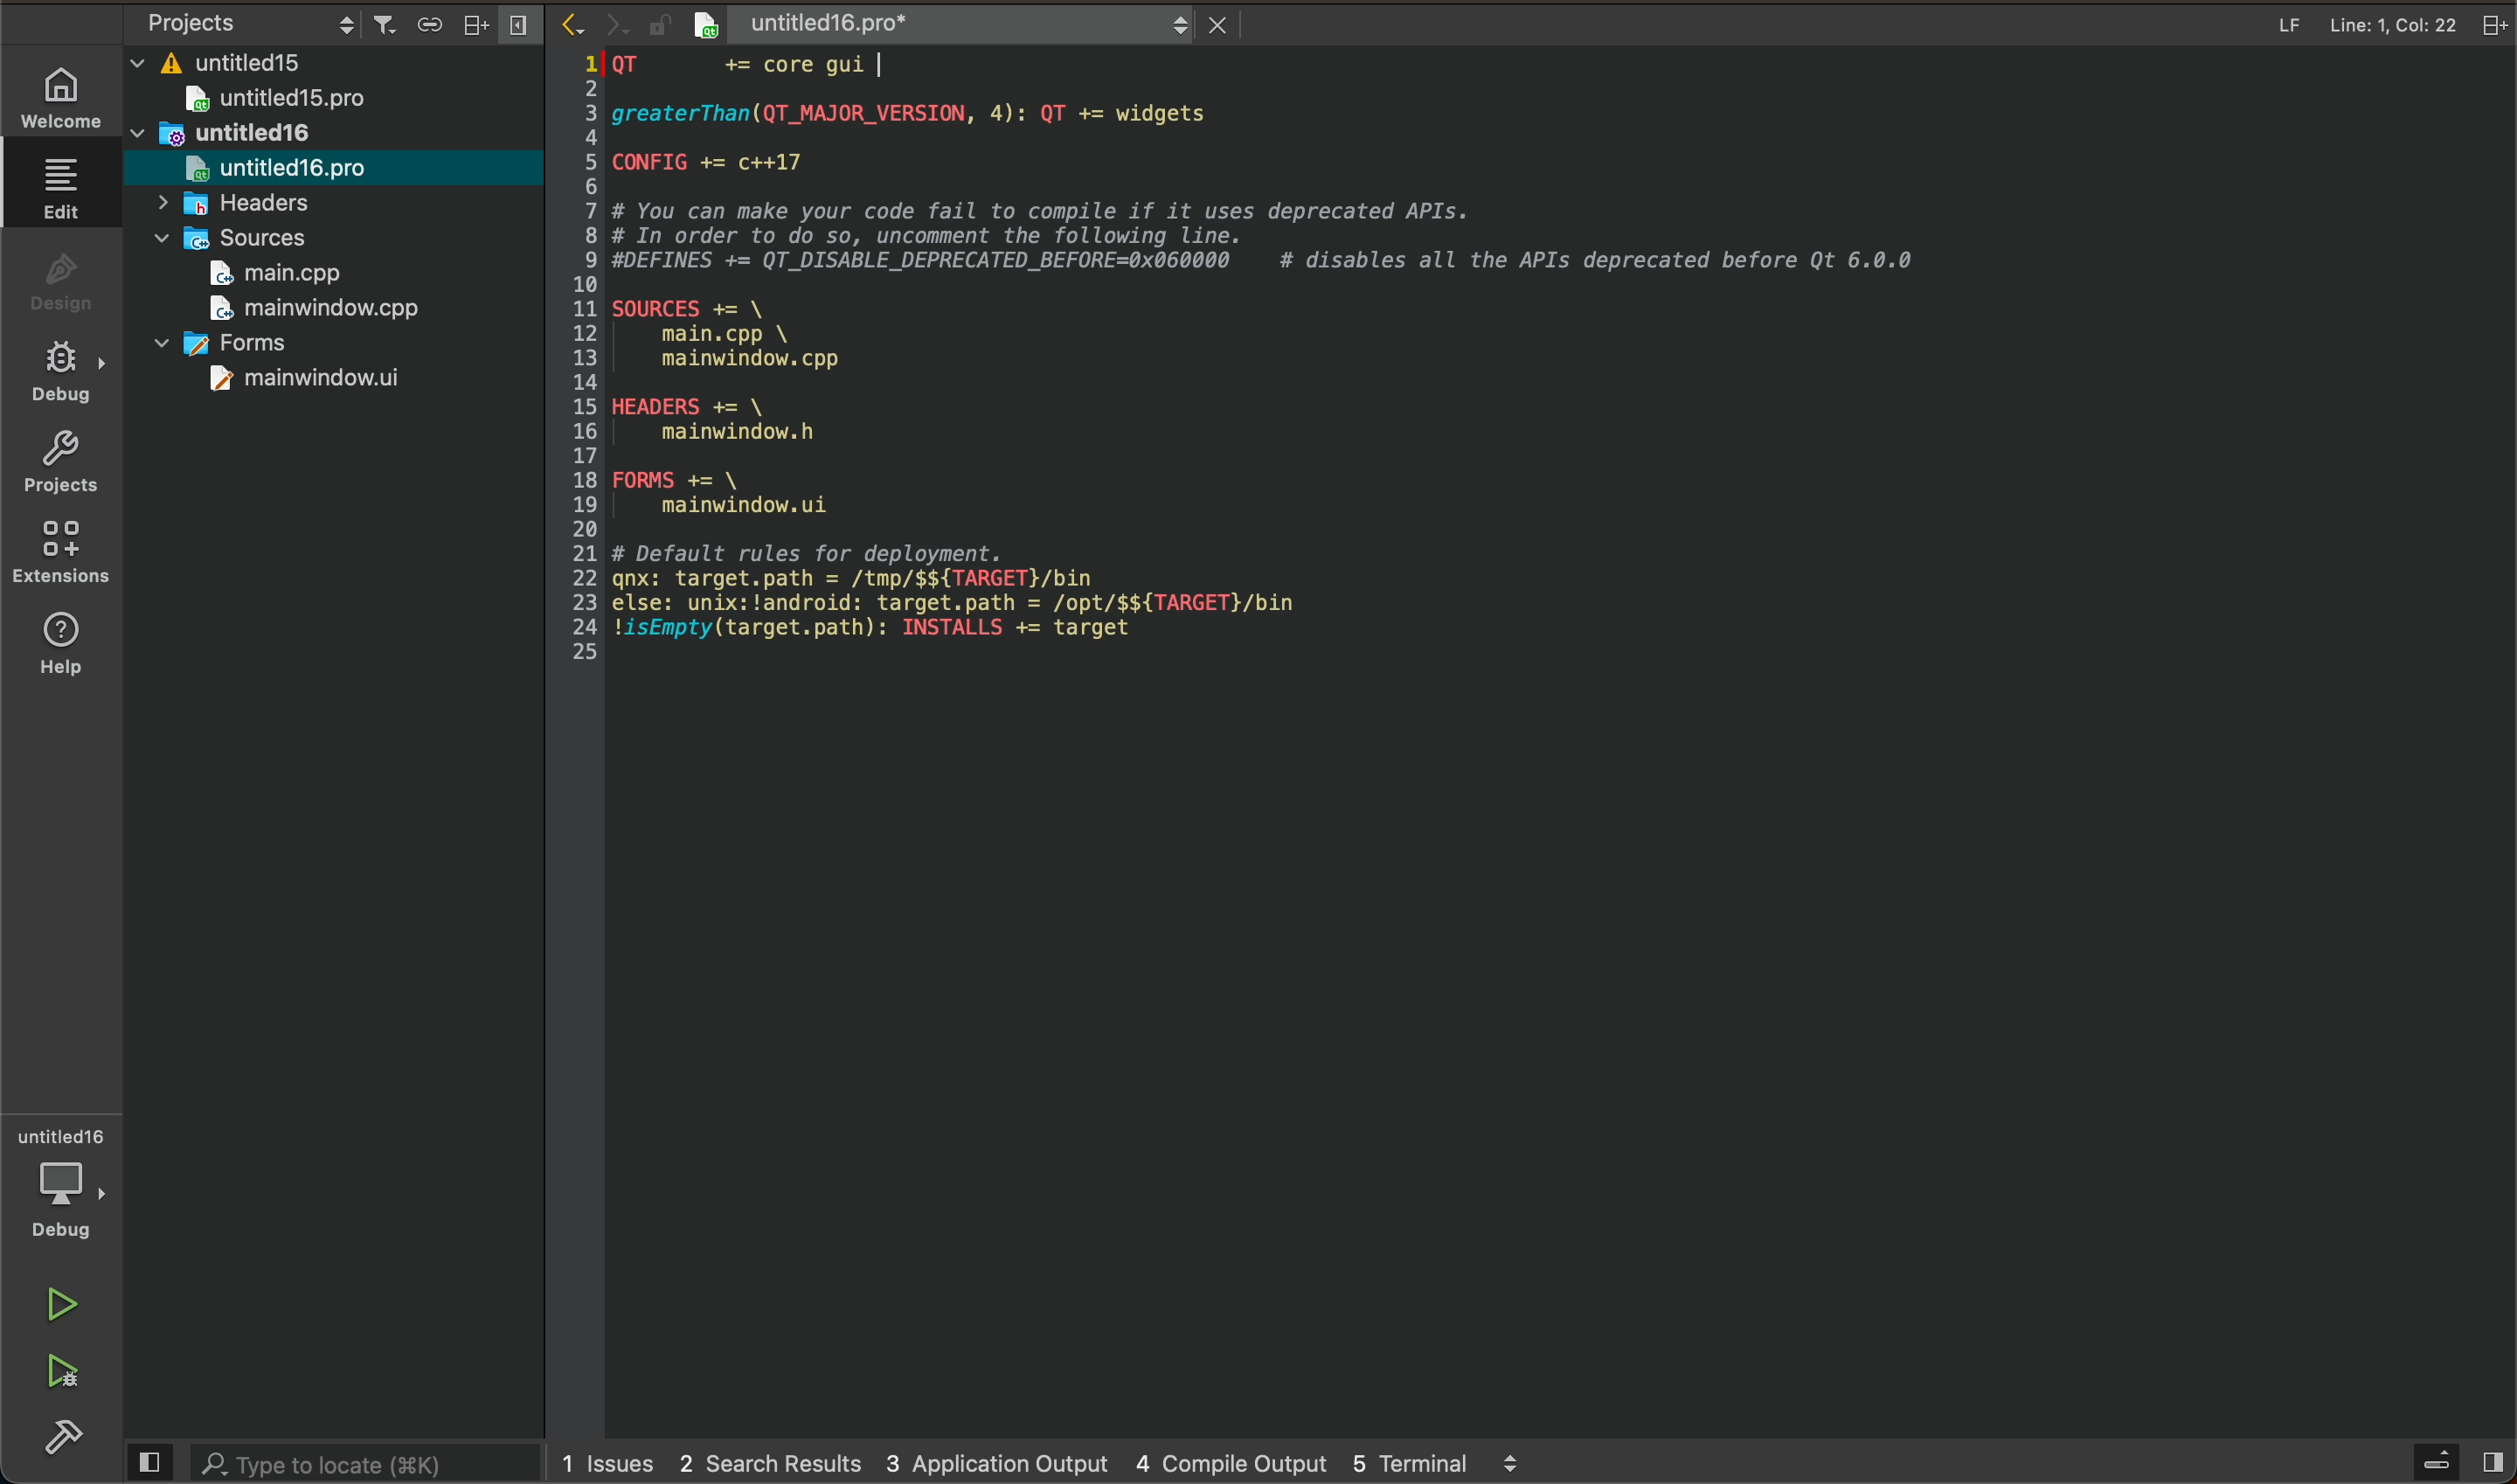  I want to click on mainwindow.cpp, so click(312, 311).